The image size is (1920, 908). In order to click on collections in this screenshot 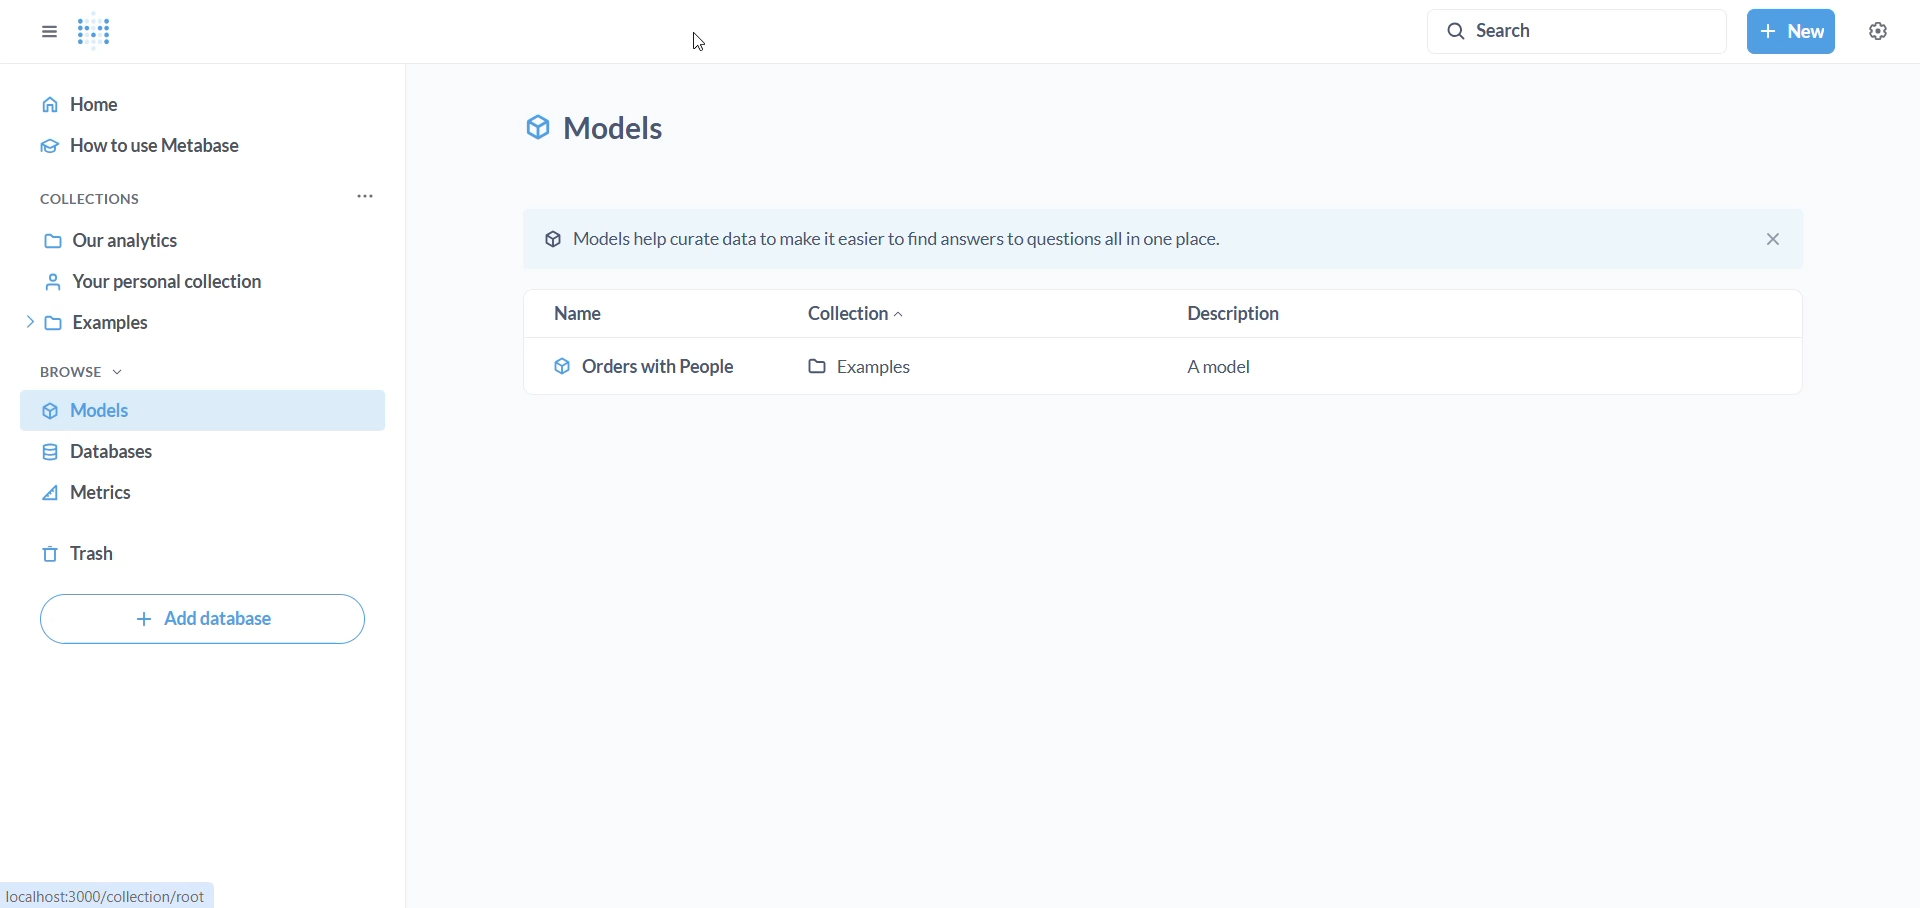, I will do `click(94, 200)`.